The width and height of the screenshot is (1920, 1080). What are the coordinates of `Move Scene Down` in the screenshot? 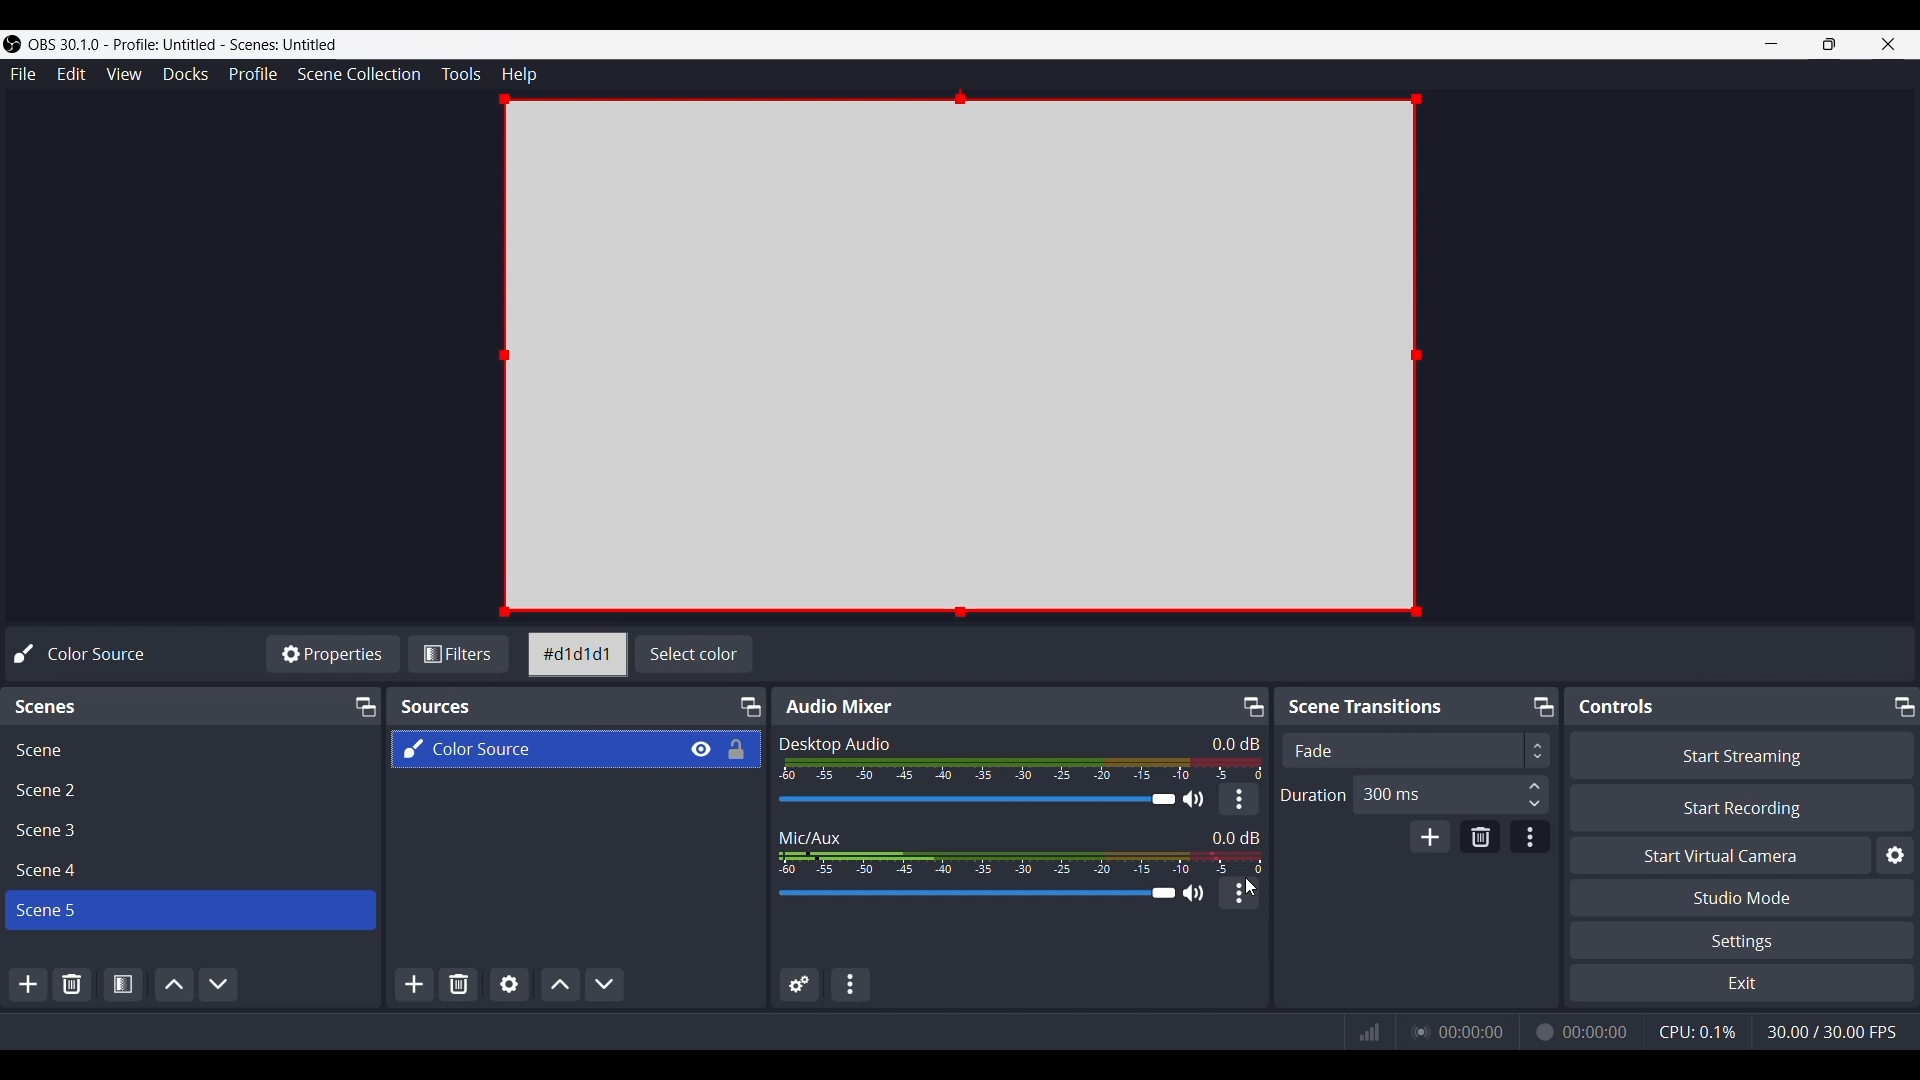 It's located at (218, 984).